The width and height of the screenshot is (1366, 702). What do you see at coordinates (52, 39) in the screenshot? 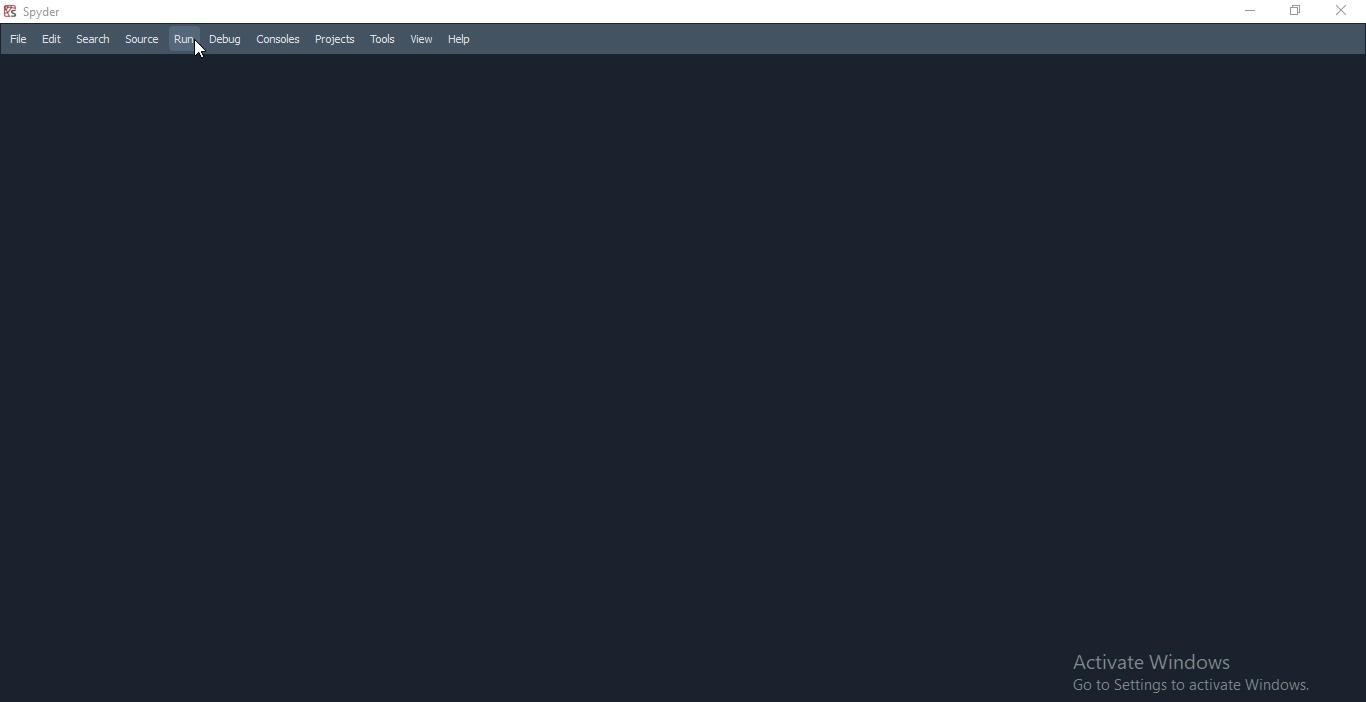
I see `Edit` at bounding box center [52, 39].